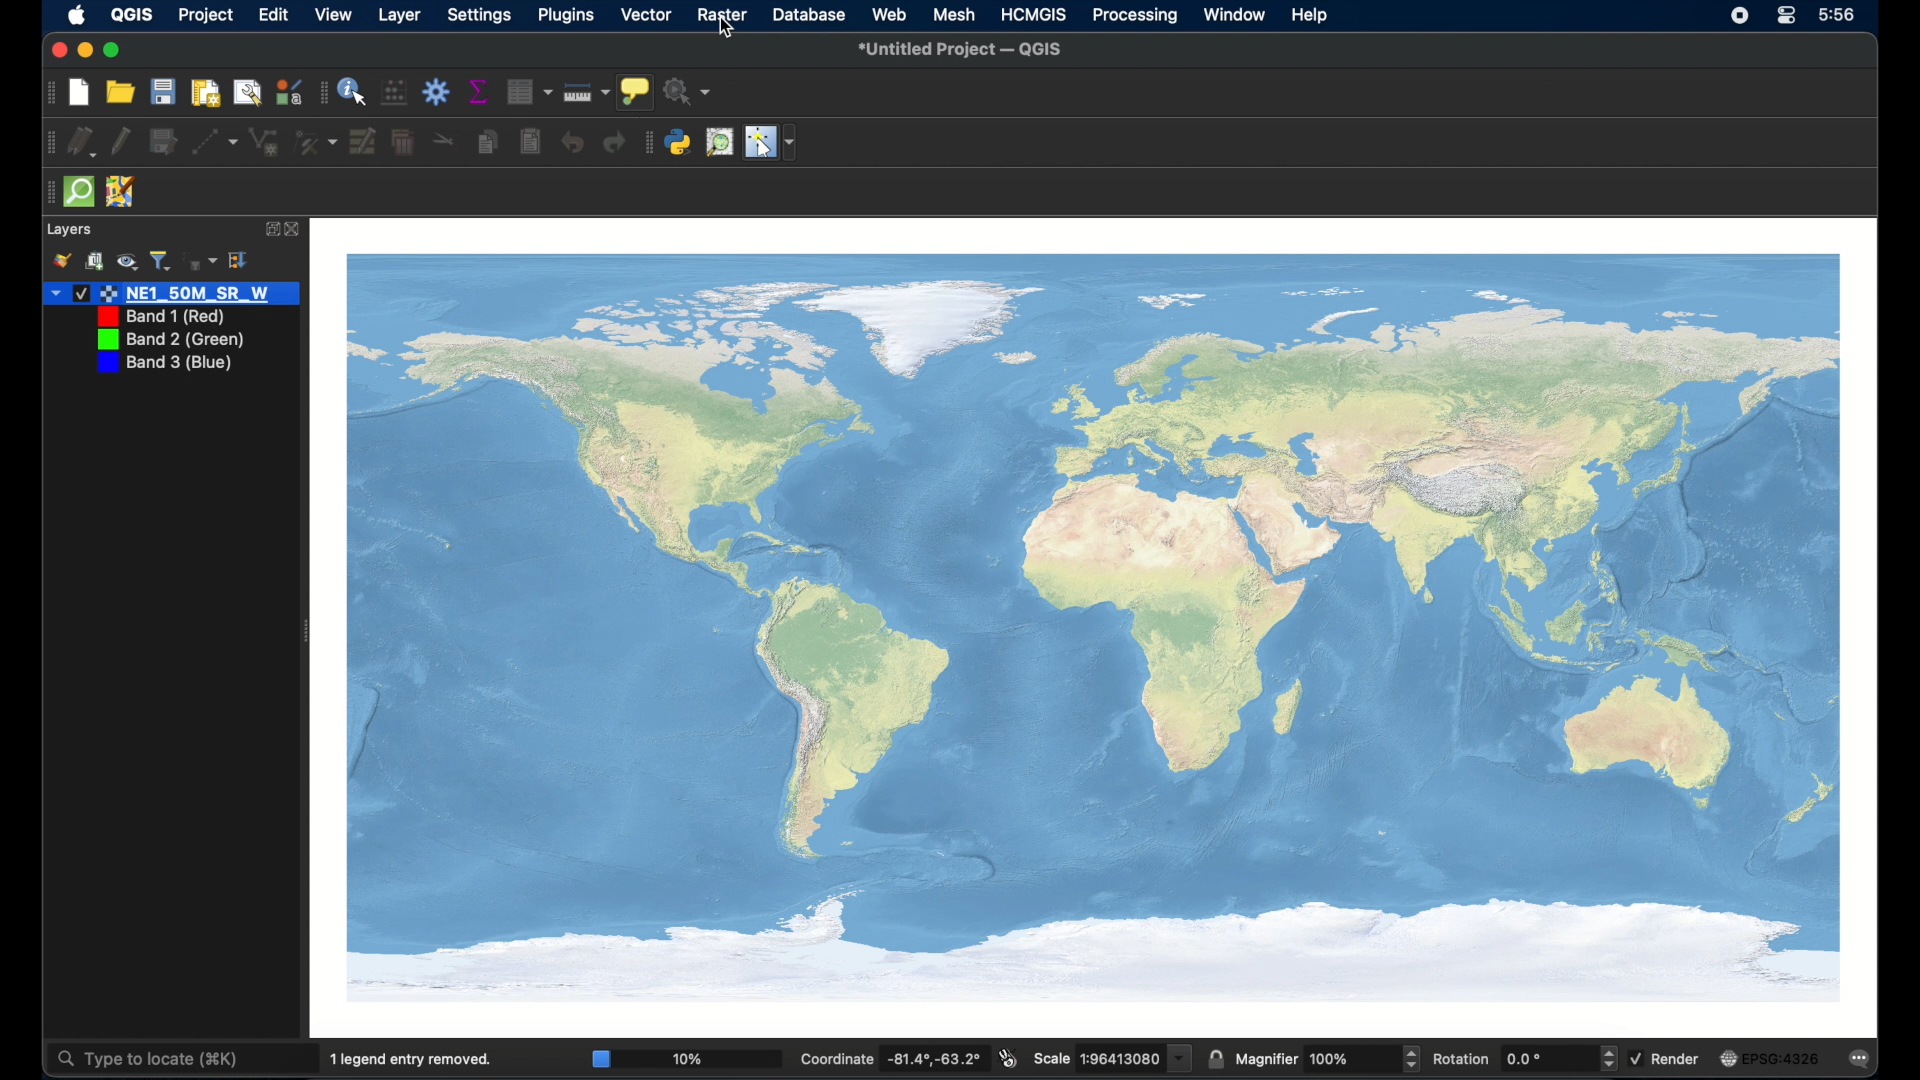 This screenshot has width=1920, height=1080. Describe the element at coordinates (128, 263) in the screenshot. I see `manage map theme` at that location.